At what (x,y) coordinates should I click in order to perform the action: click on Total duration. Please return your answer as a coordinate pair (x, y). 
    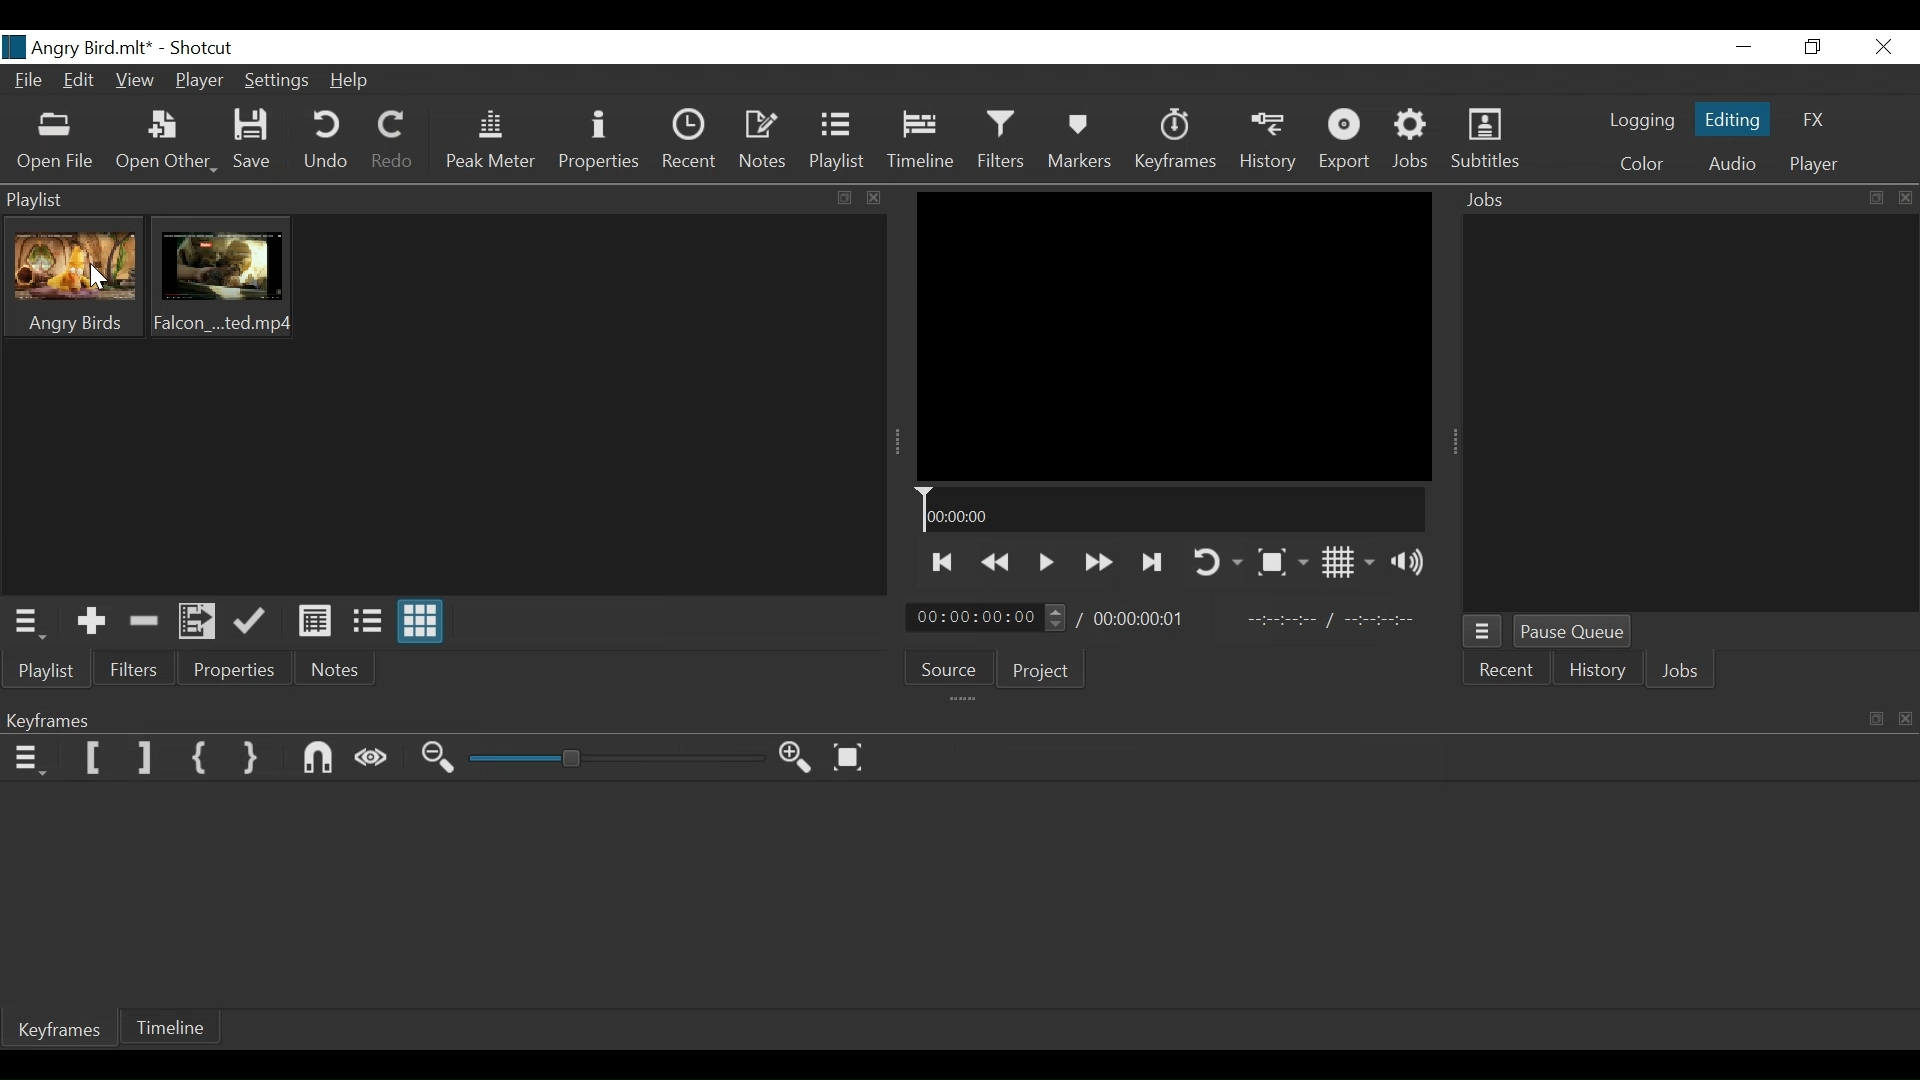
    Looking at the image, I should click on (1143, 619).